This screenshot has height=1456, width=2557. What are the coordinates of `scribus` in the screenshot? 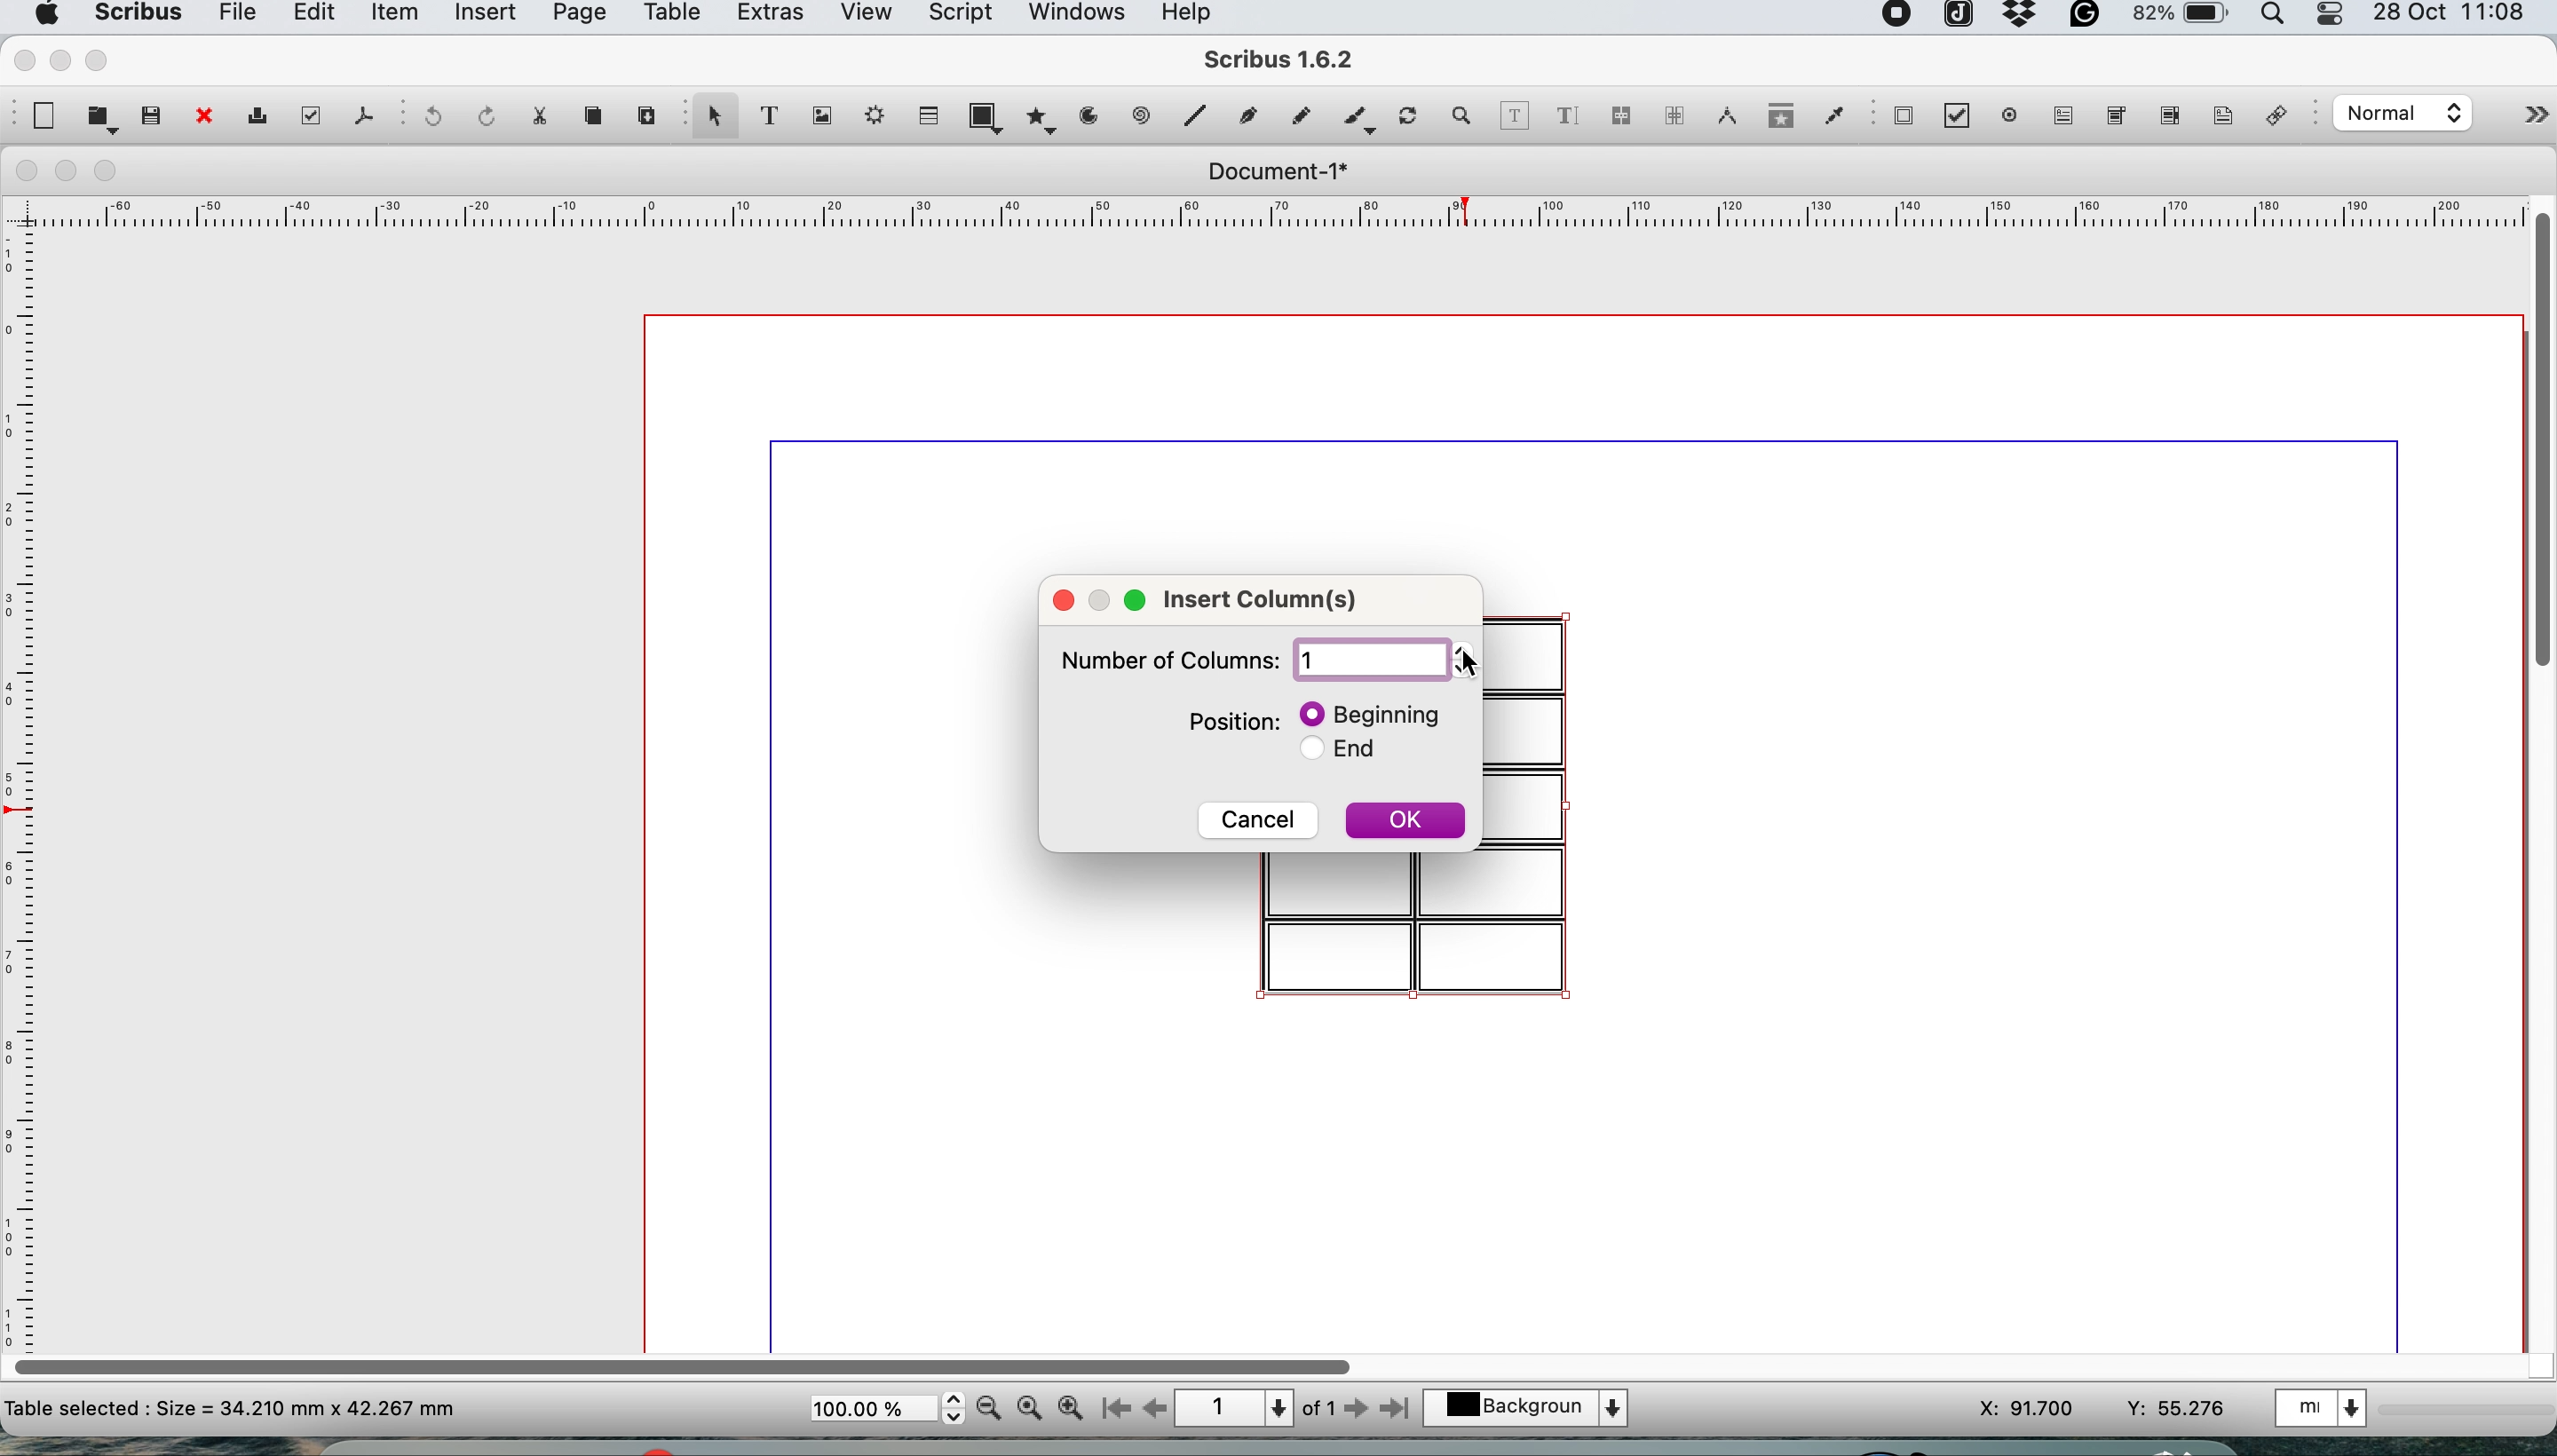 It's located at (135, 16).